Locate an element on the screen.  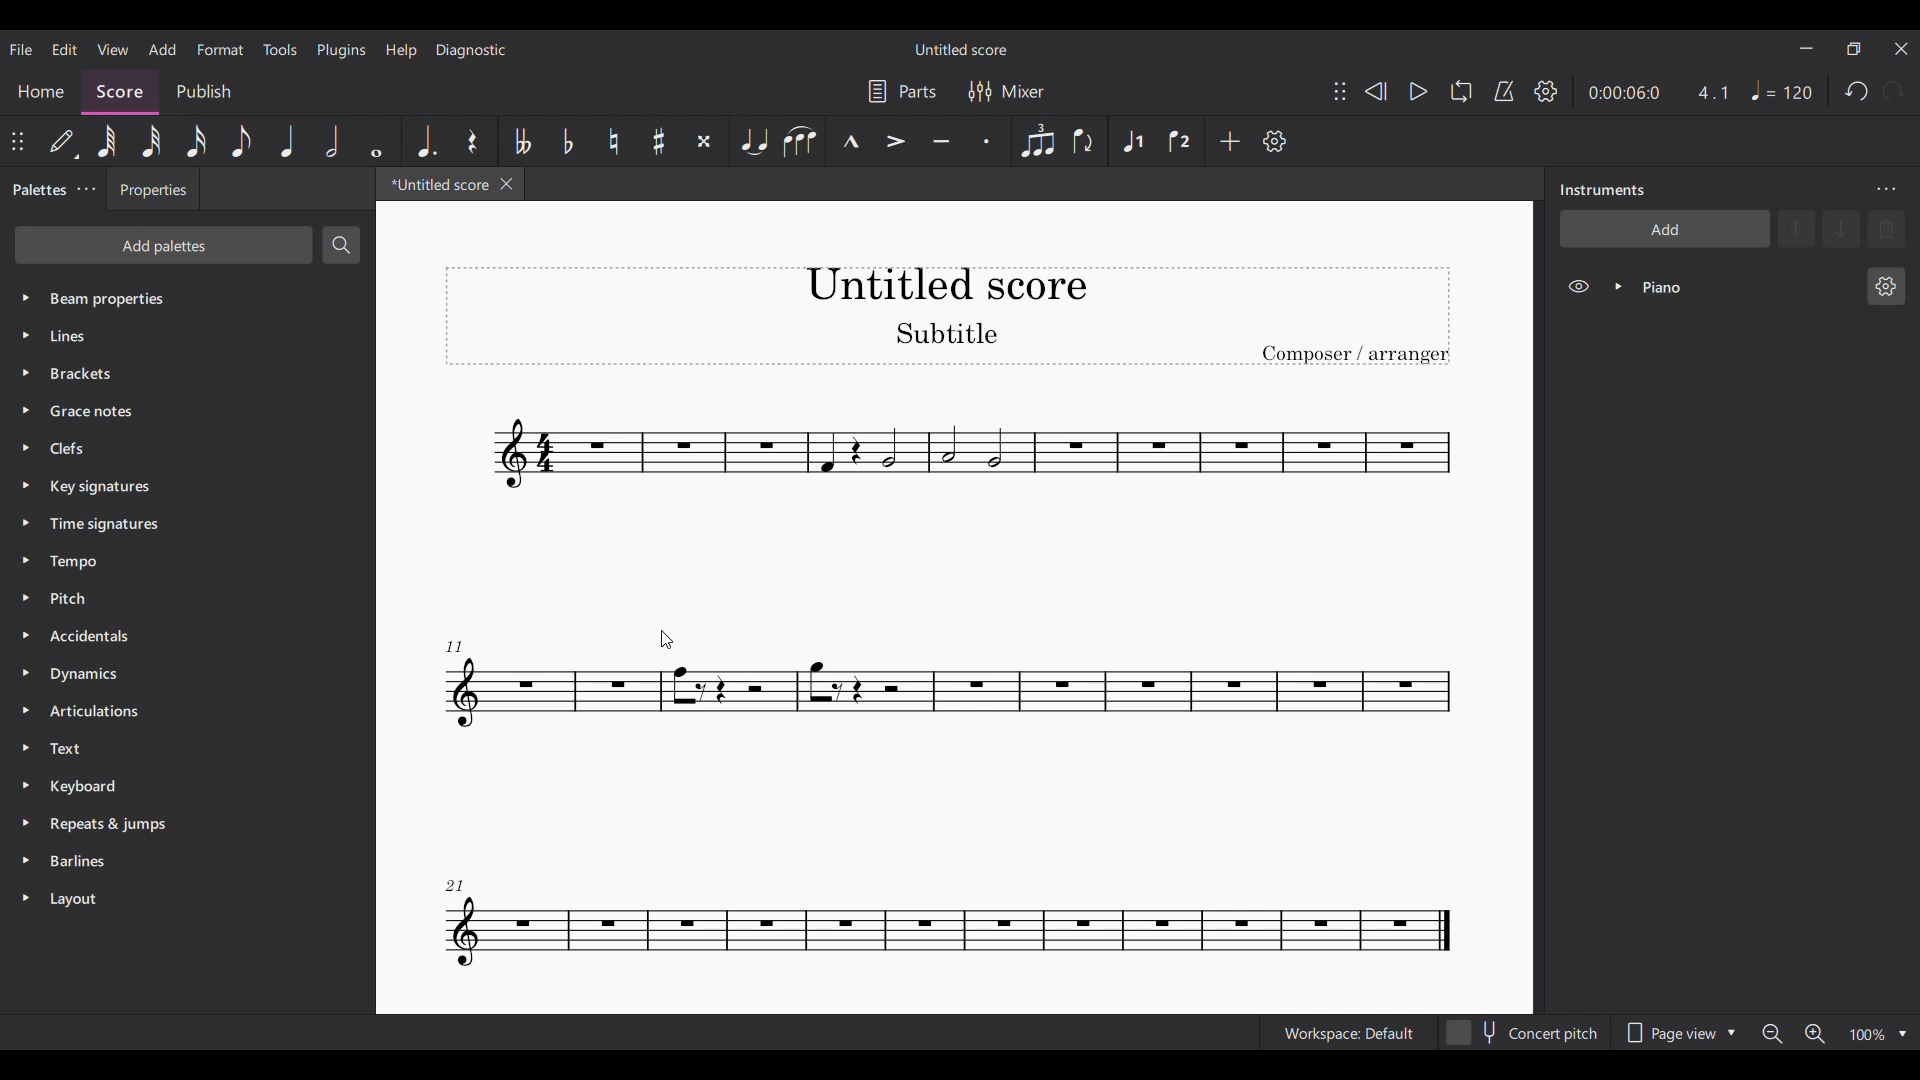
More settings is located at coordinates (86, 190).